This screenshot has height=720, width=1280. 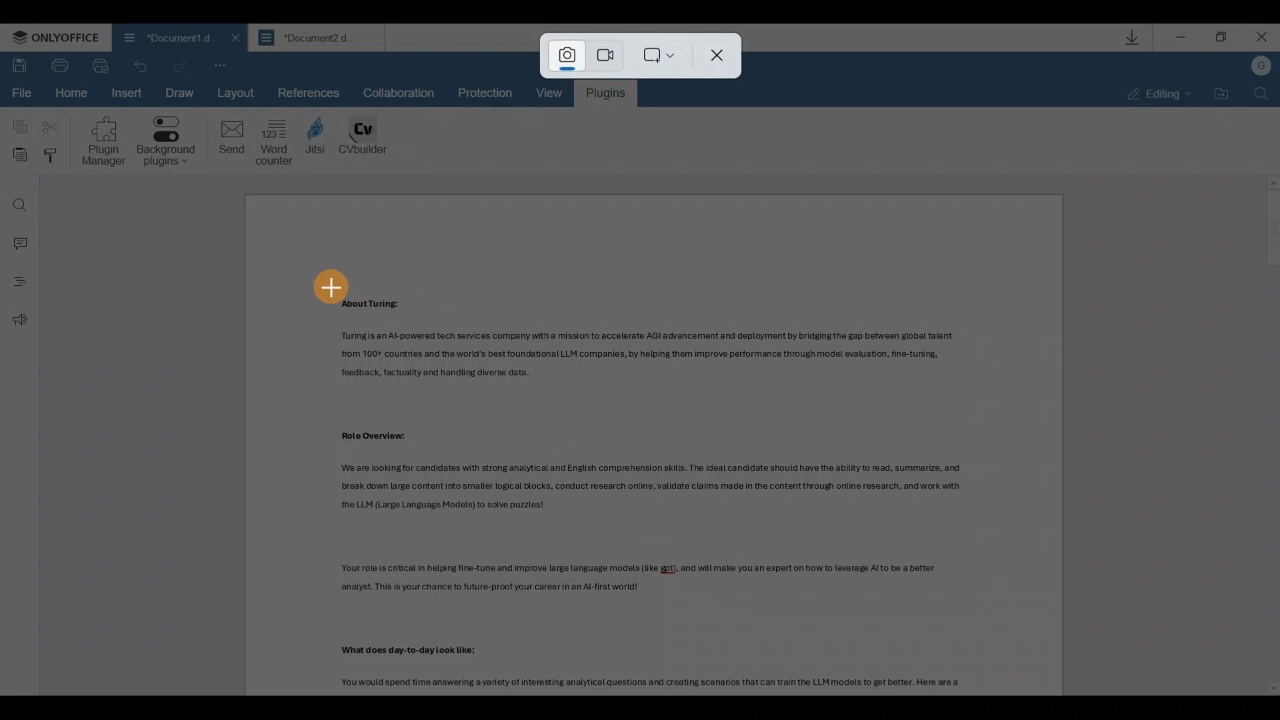 I want to click on Find, so click(x=1262, y=98).